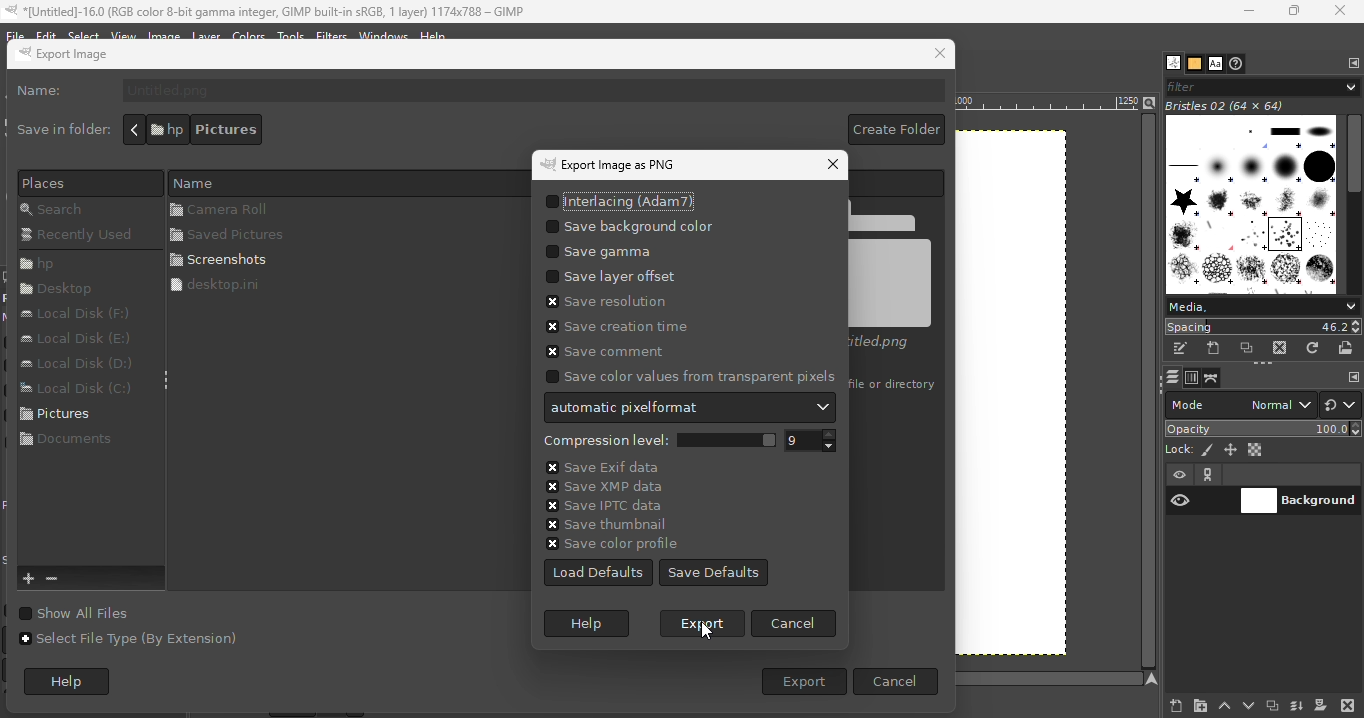  Describe the element at coordinates (607, 303) in the screenshot. I see `Save resolution` at that location.